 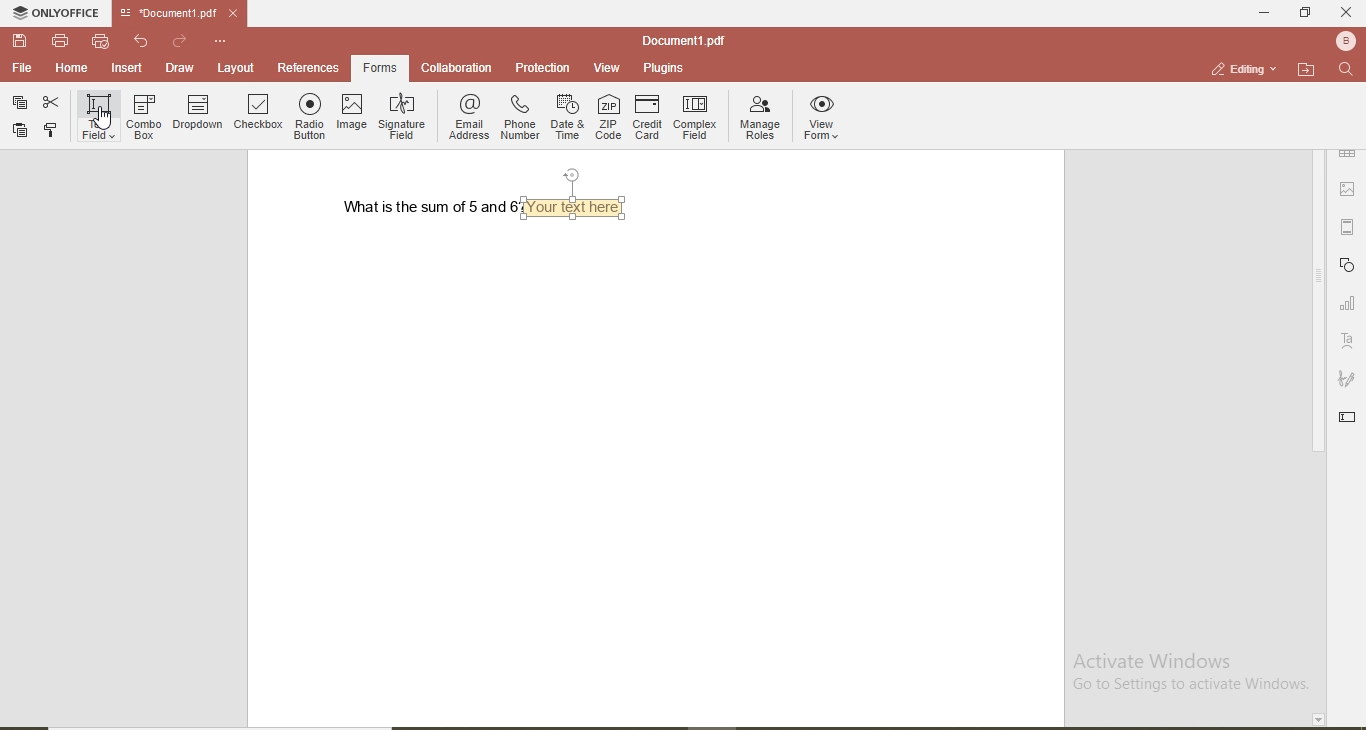 I want to click on manage roles, so click(x=757, y=118).